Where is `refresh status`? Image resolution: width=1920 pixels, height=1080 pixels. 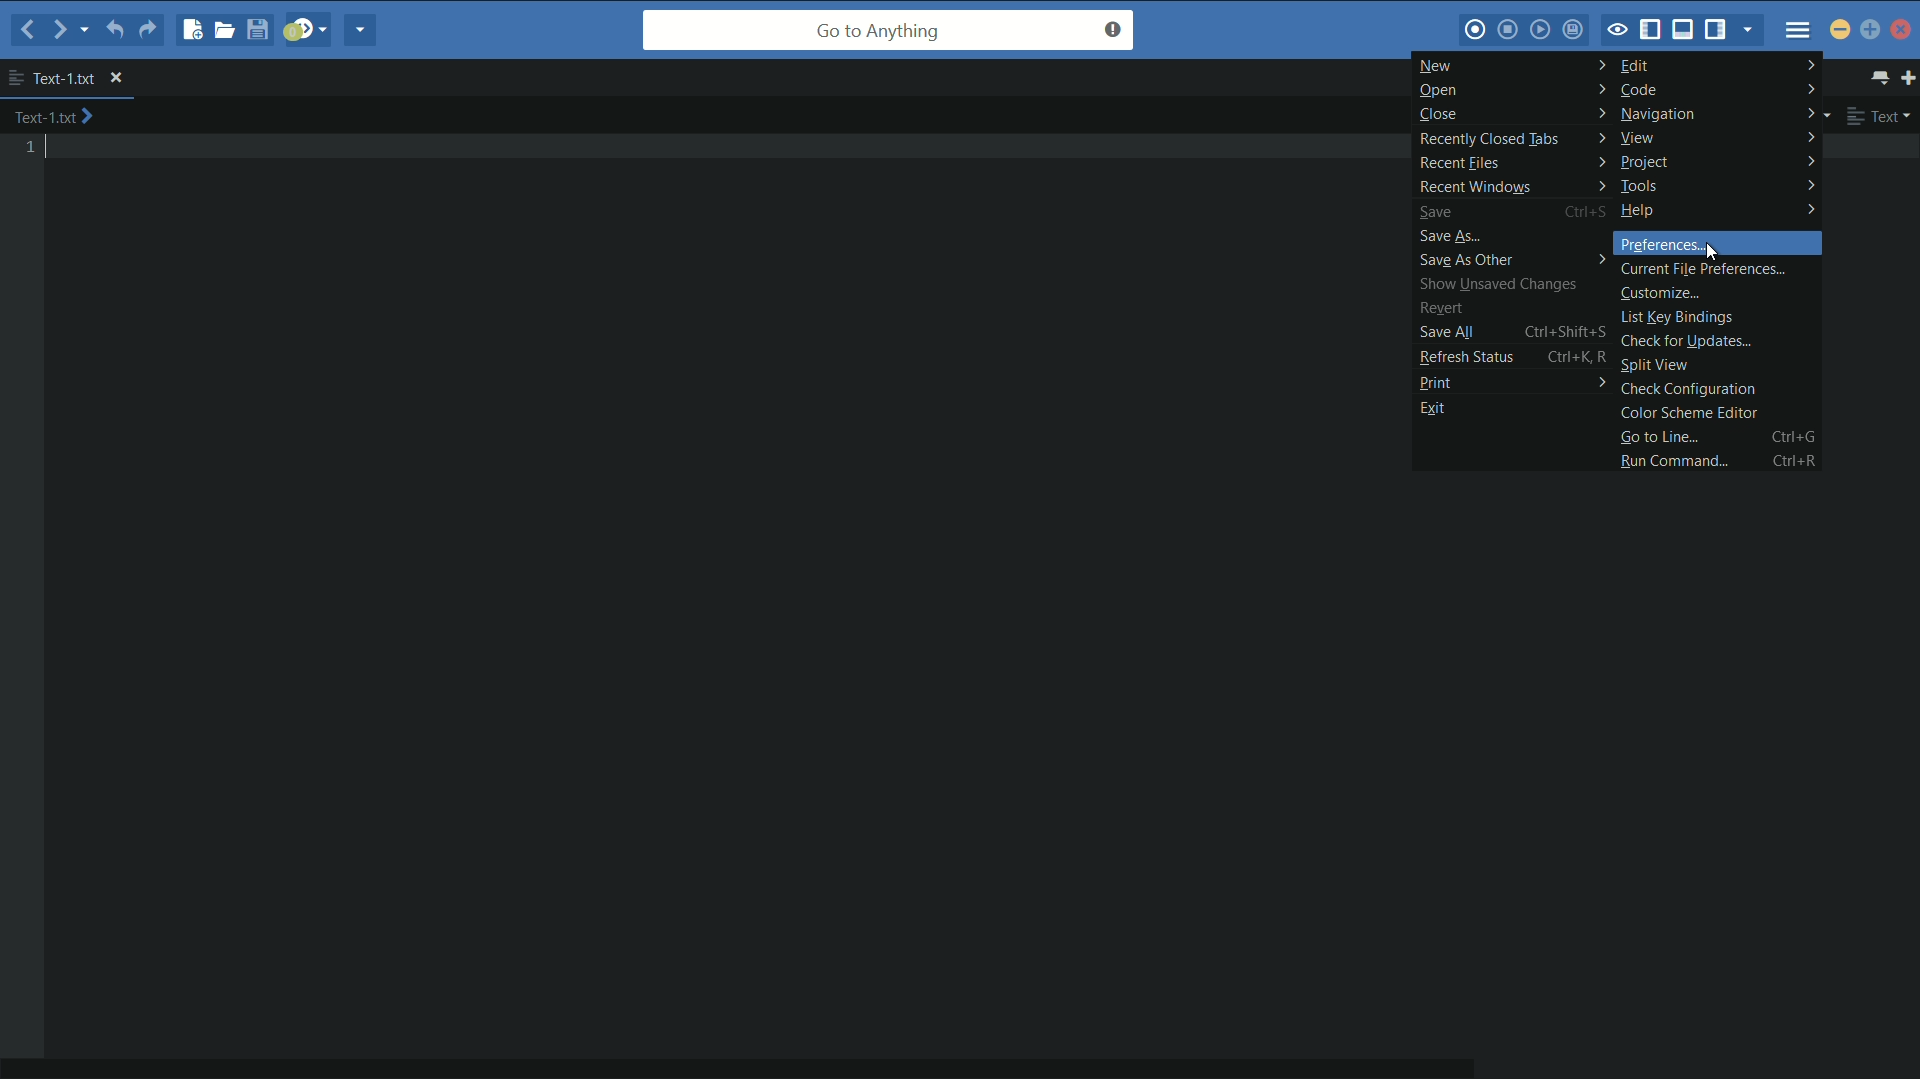
refresh status is located at coordinates (1466, 359).